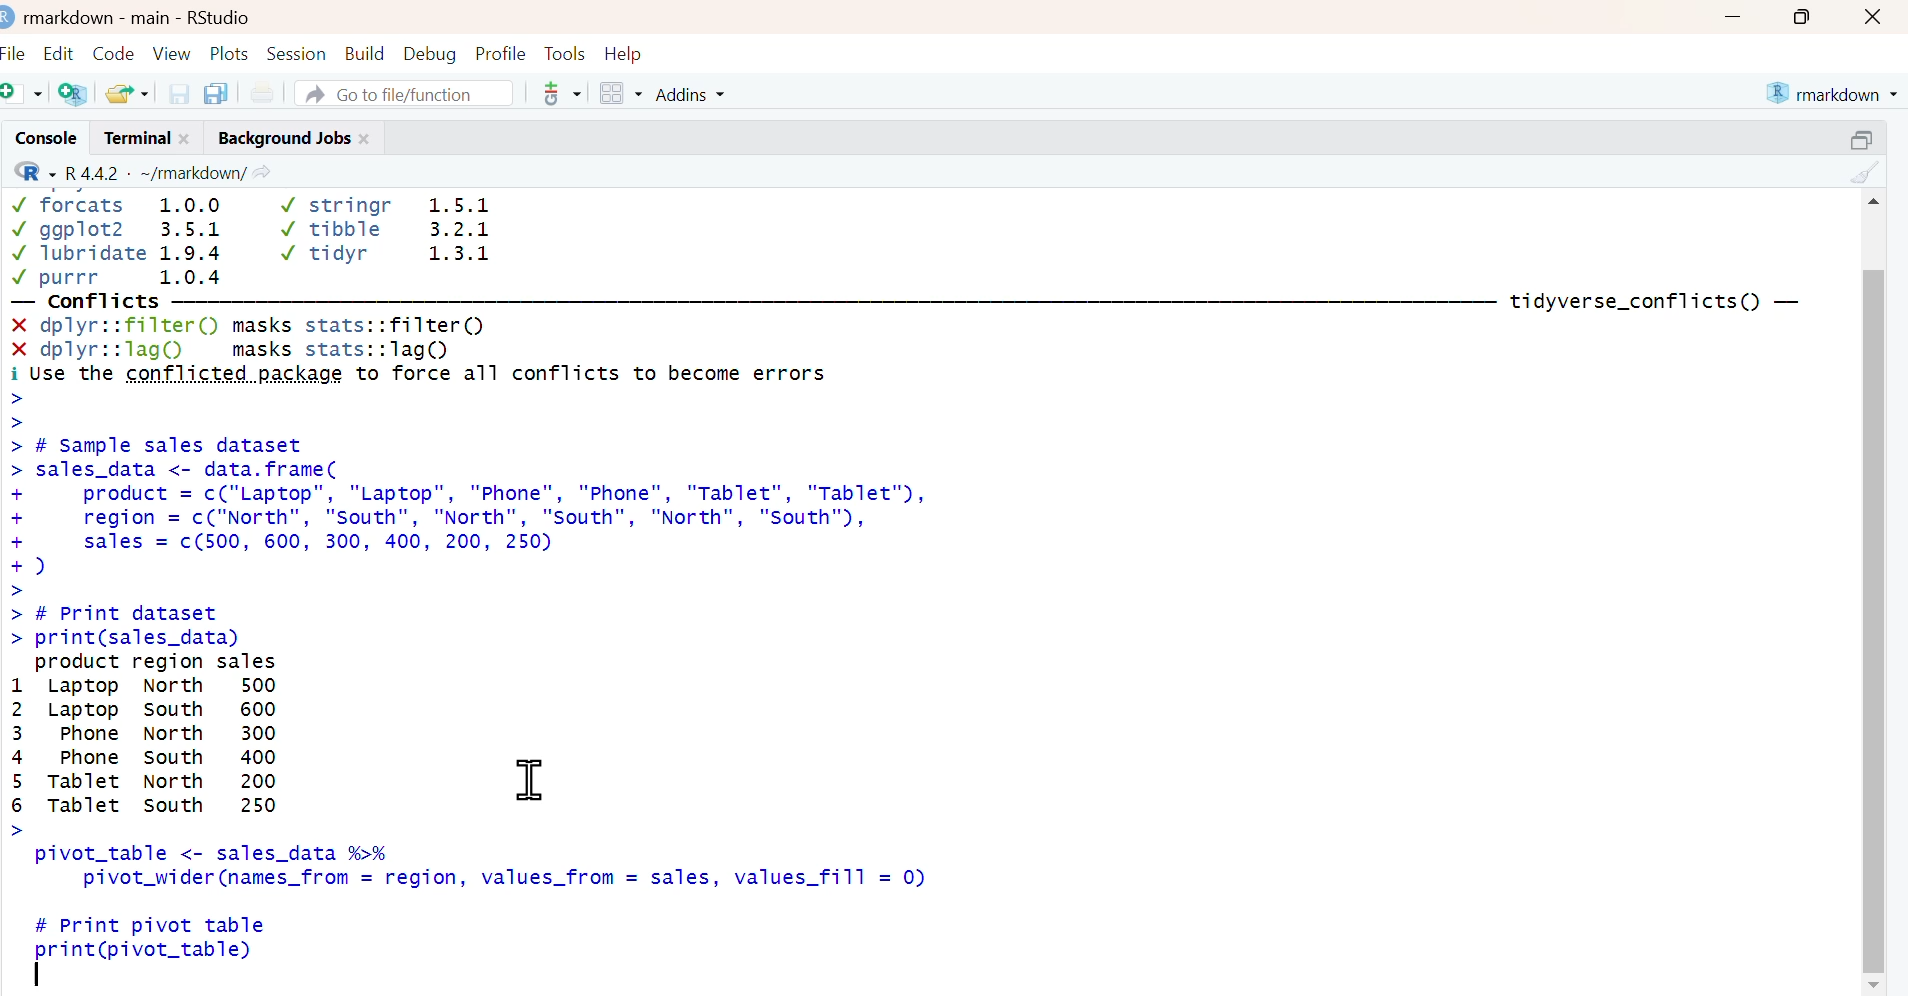 The image size is (1908, 996). Describe the element at coordinates (174, 50) in the screenshot. I see `View` at that location.